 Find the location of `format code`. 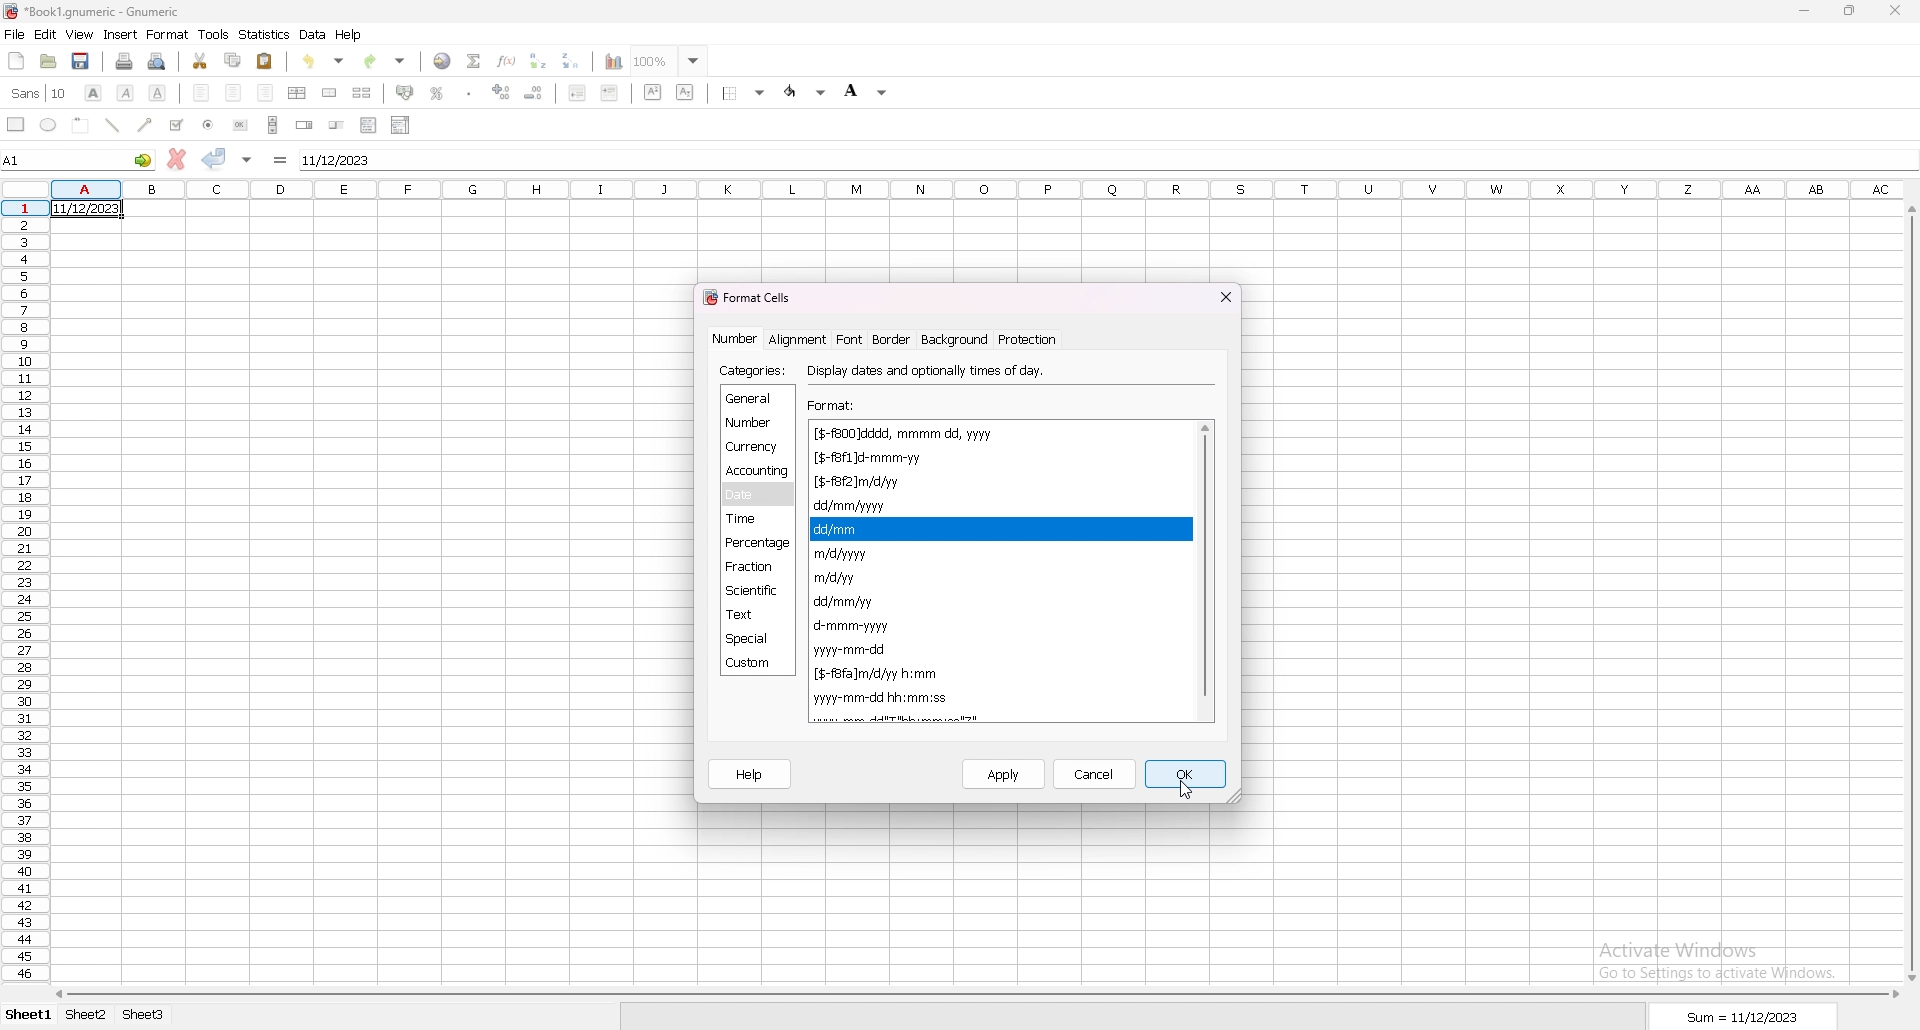

format code is located at coordinates (844, 719).